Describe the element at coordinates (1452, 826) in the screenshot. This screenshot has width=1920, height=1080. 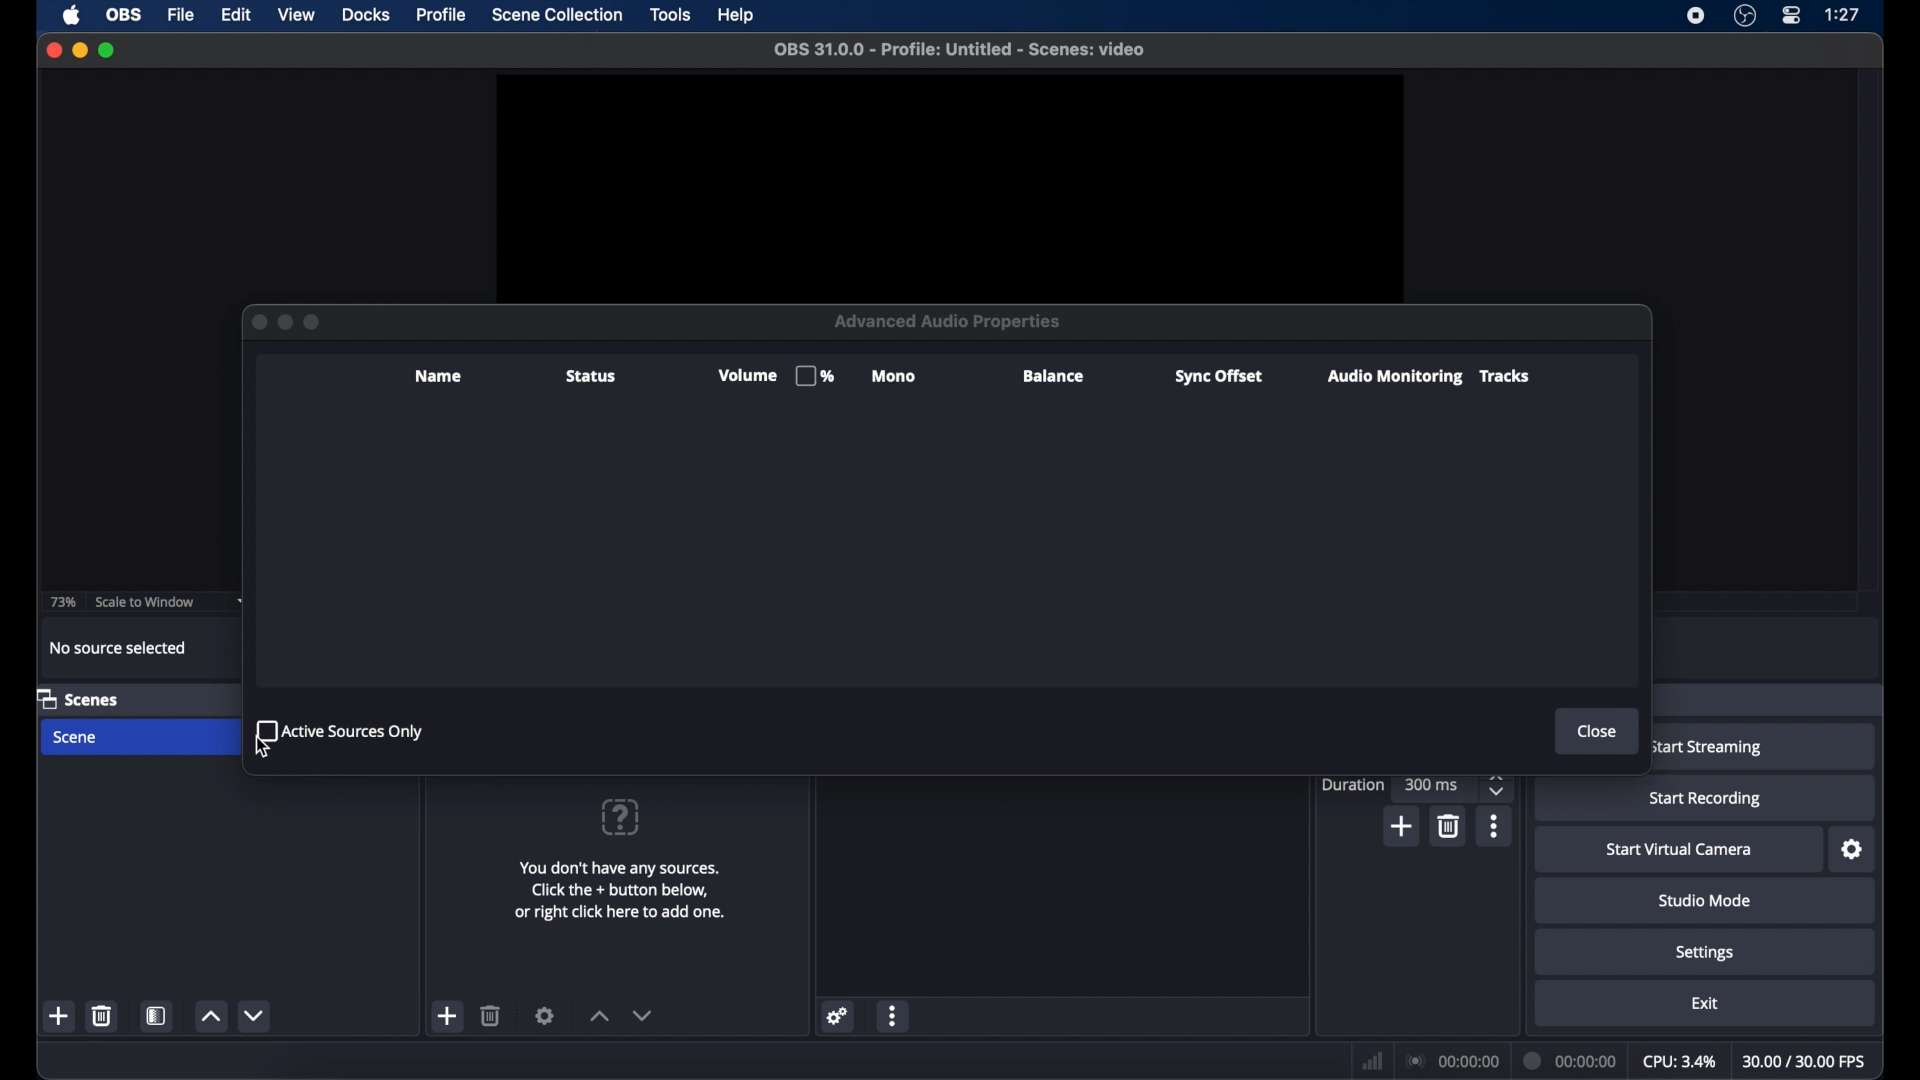
I see `delete` at that location.